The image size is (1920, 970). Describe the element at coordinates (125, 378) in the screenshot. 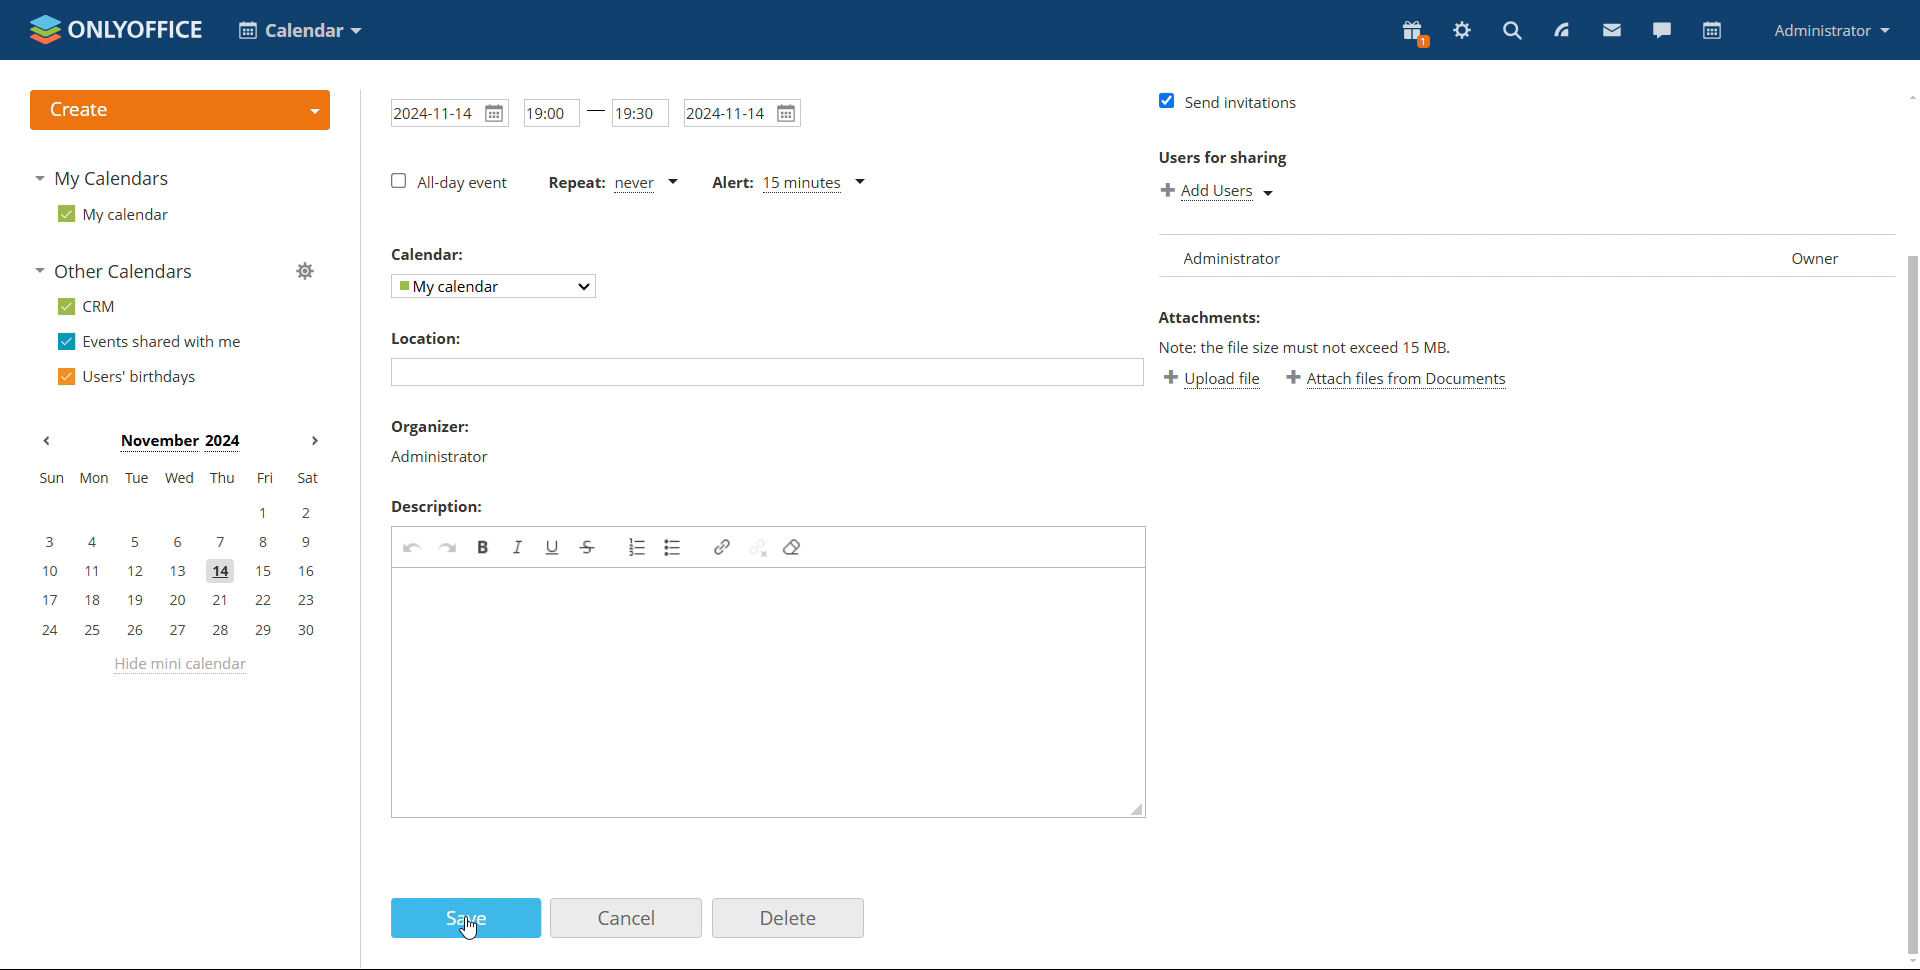

I see `users' birthdays` at that location.